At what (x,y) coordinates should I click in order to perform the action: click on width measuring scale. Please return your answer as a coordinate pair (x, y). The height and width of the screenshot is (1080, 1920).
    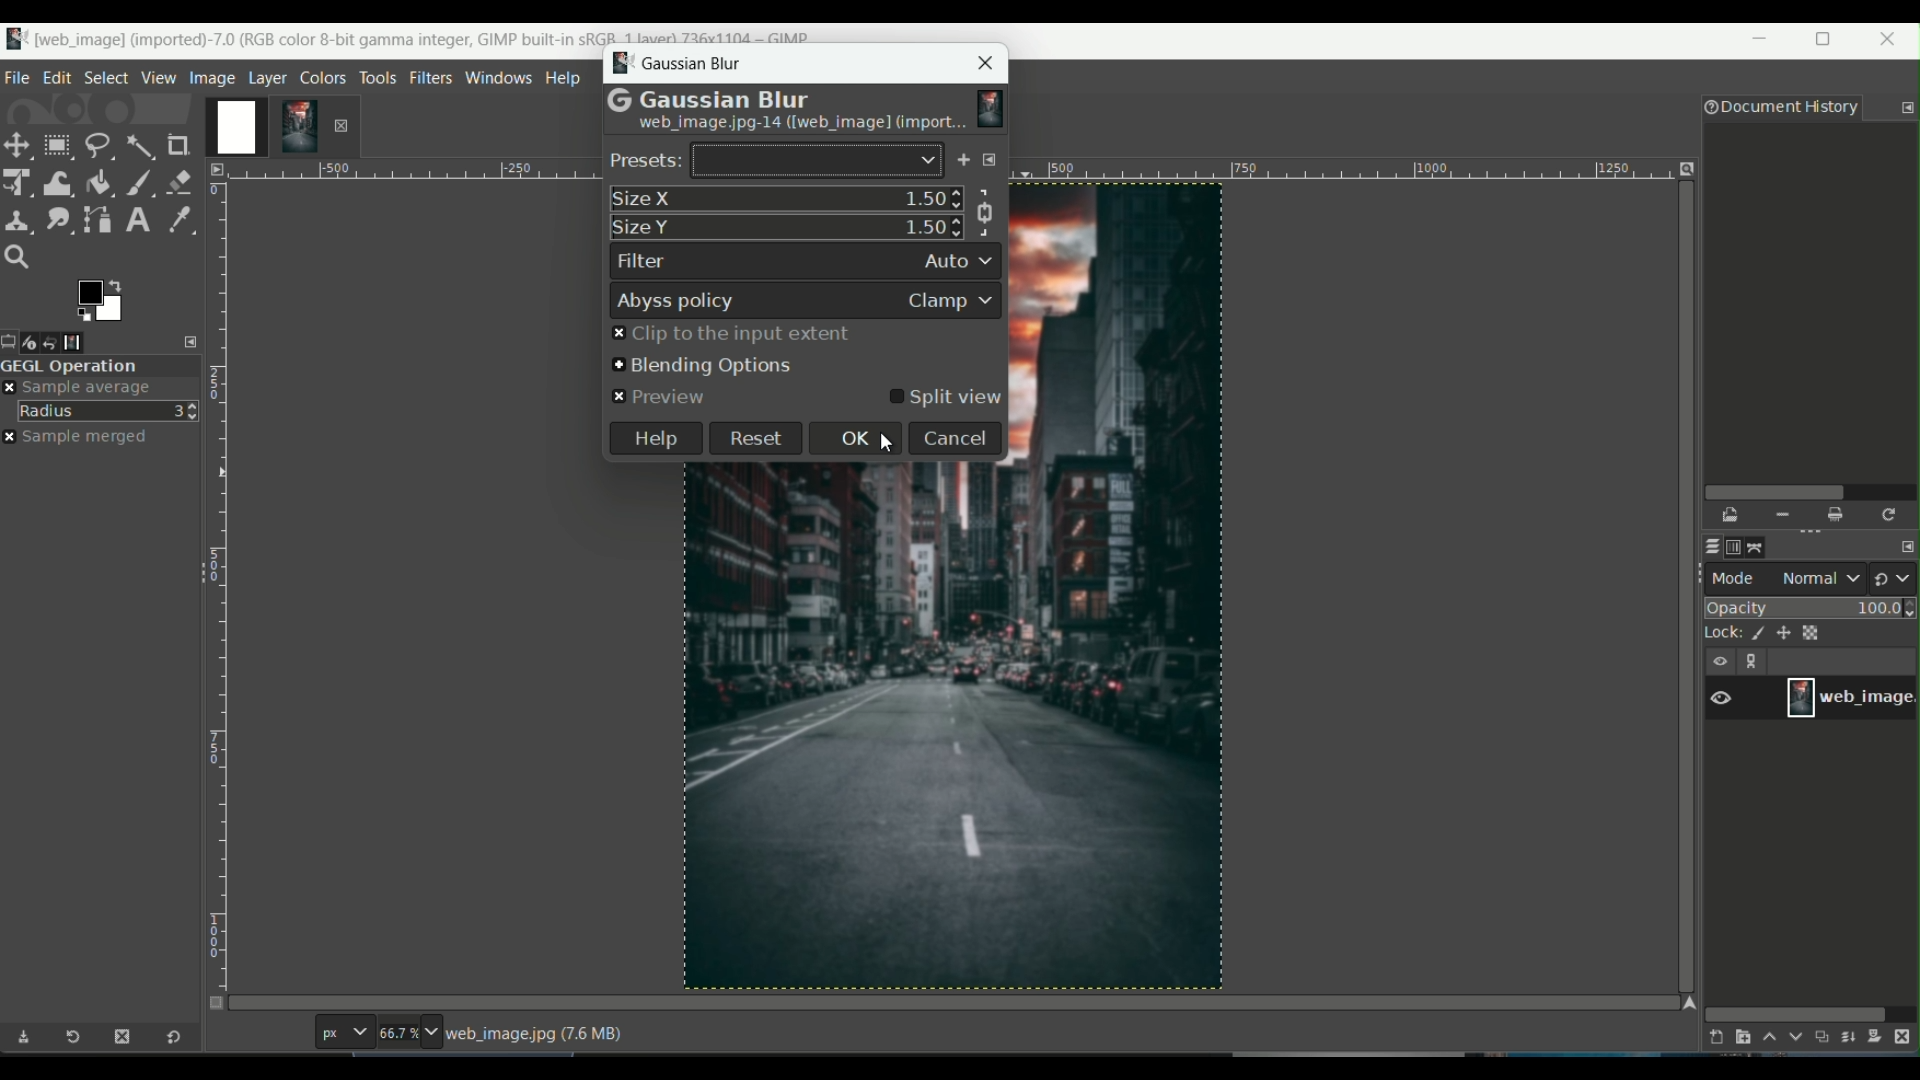
    Looking at the image, I should click on (407, 177).